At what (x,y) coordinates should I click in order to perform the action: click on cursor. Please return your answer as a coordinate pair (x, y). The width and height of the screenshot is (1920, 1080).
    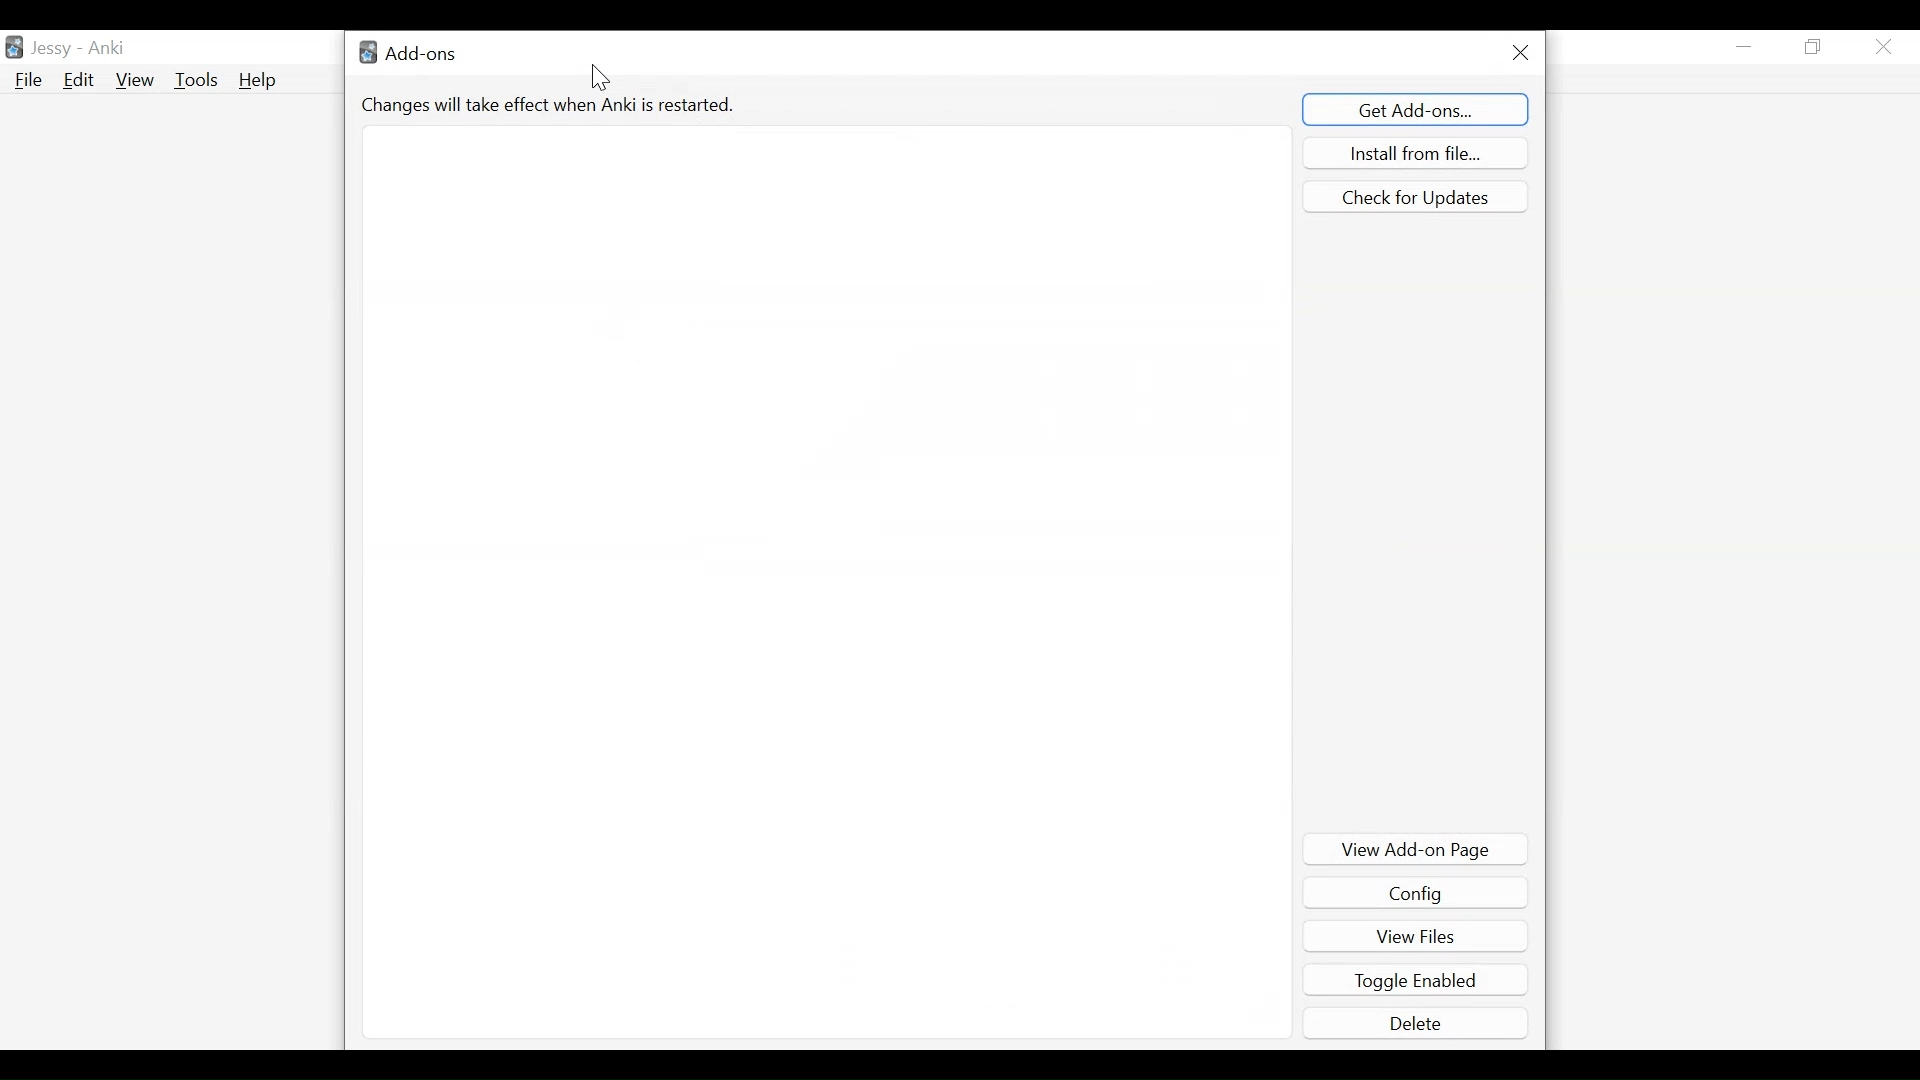
    Looking at the image, I should click on (602, 79).